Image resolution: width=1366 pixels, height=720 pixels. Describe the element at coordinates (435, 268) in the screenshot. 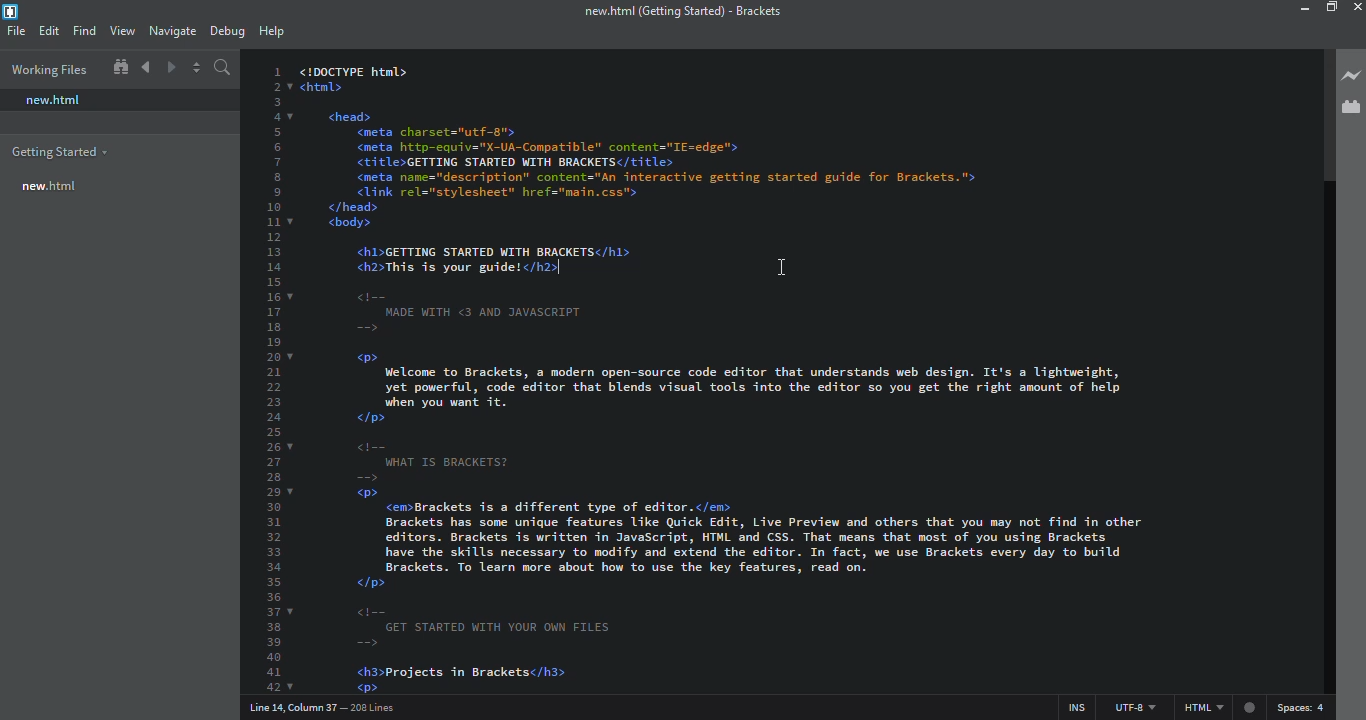

I see `test code` at that location.